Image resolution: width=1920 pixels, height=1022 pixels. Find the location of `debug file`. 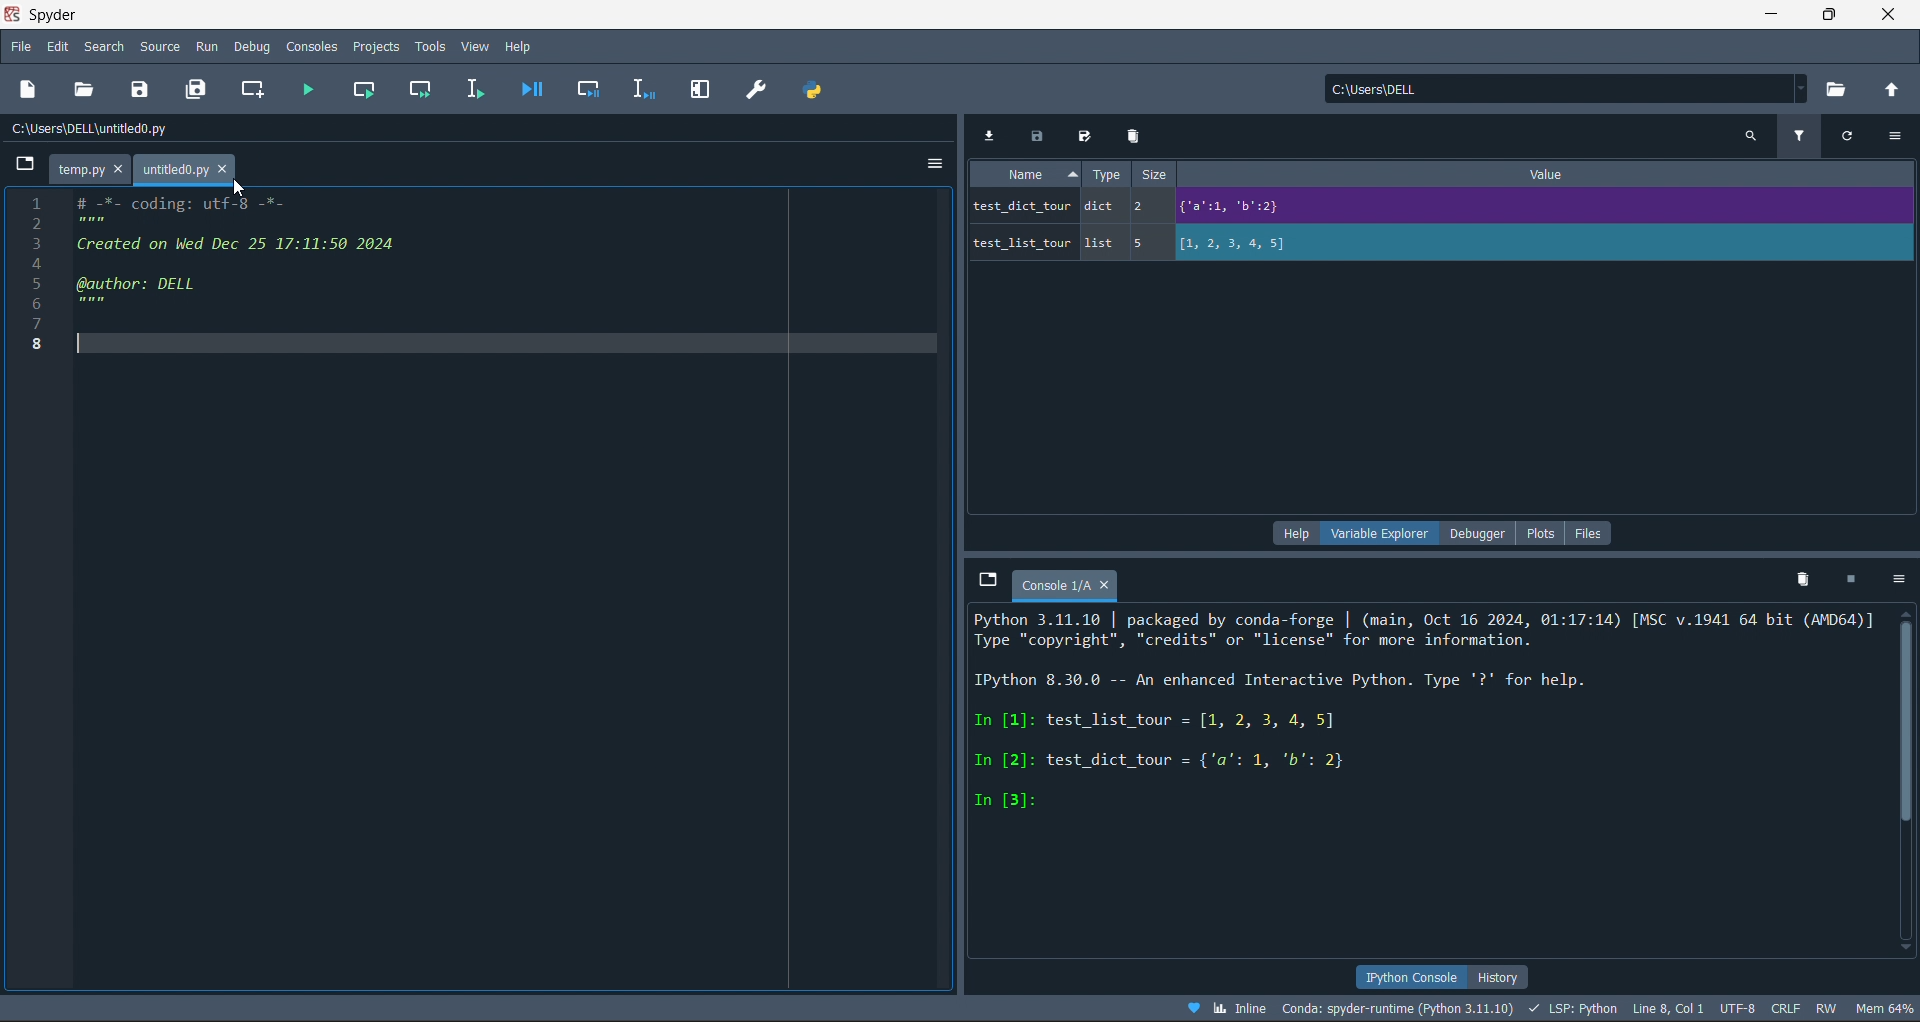

debug file is located at coordinates (531, 88).